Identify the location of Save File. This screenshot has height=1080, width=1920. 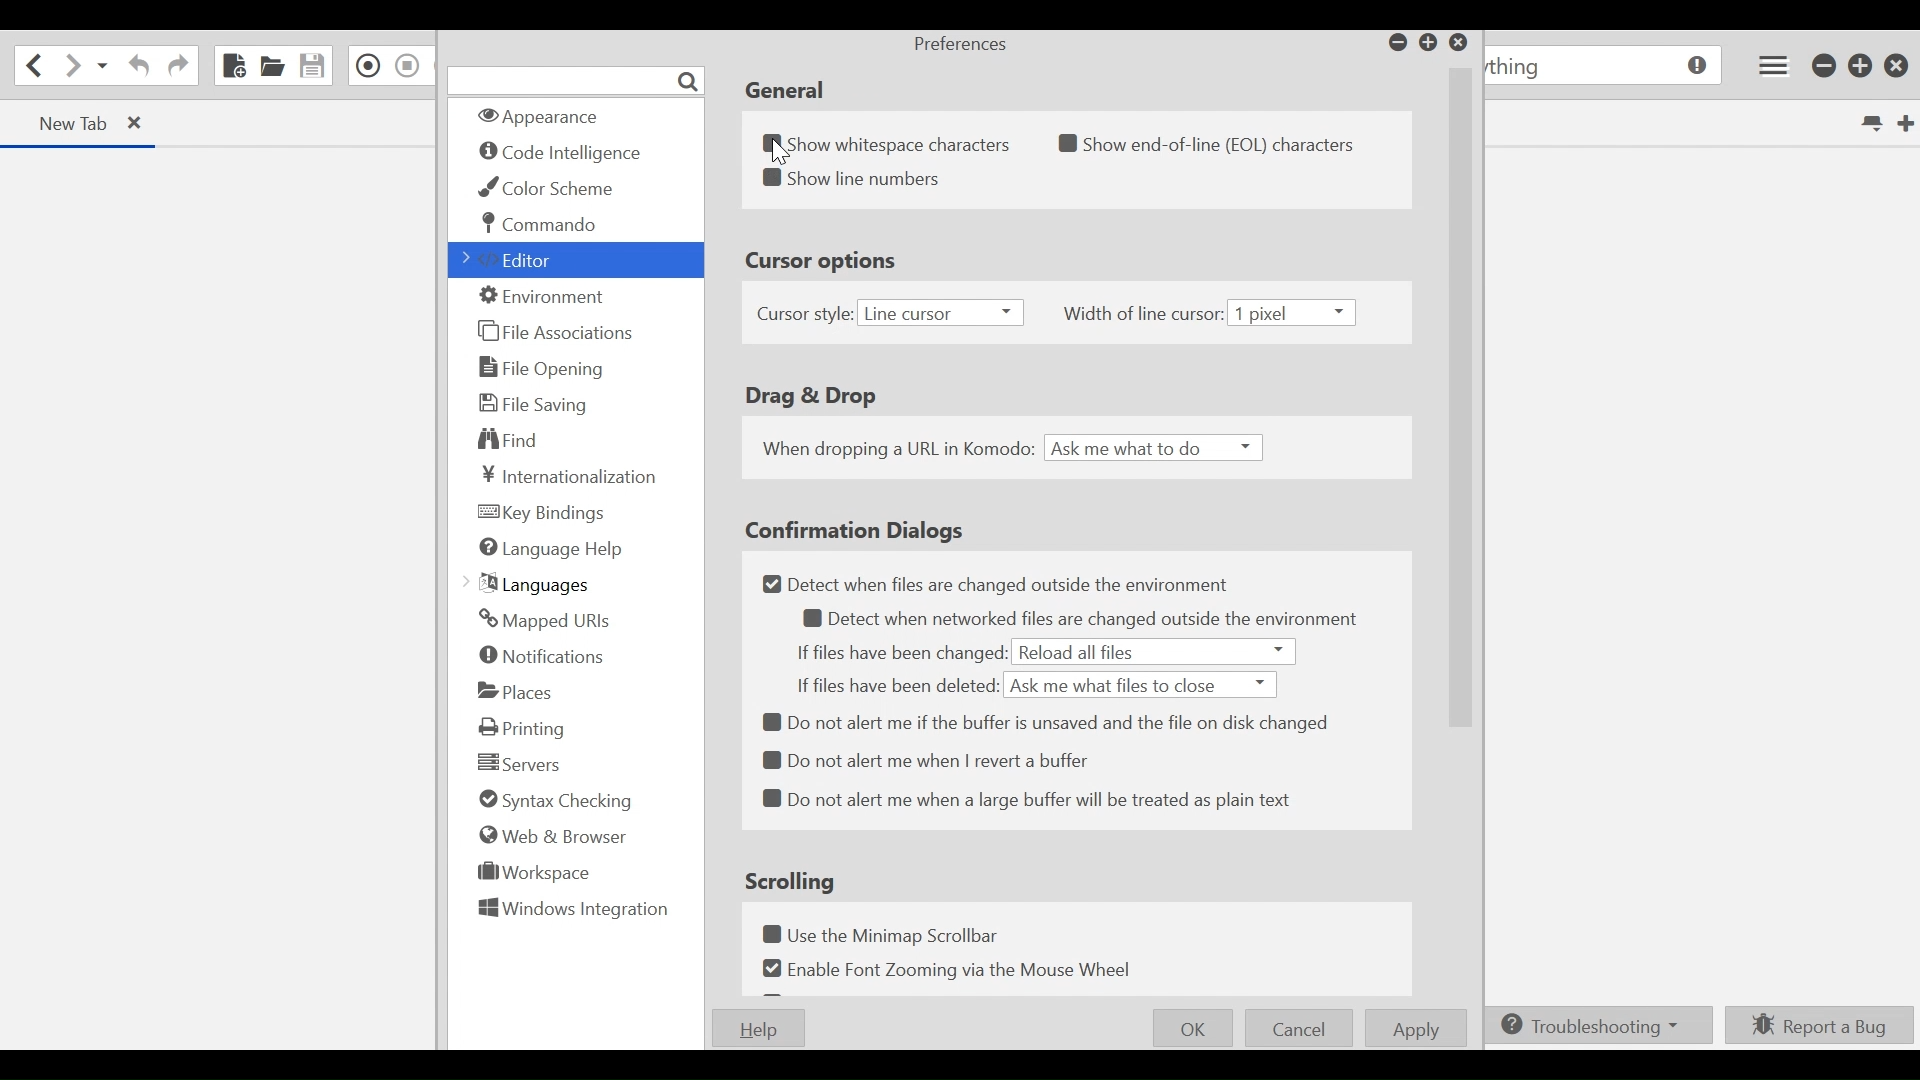
(311, 66).